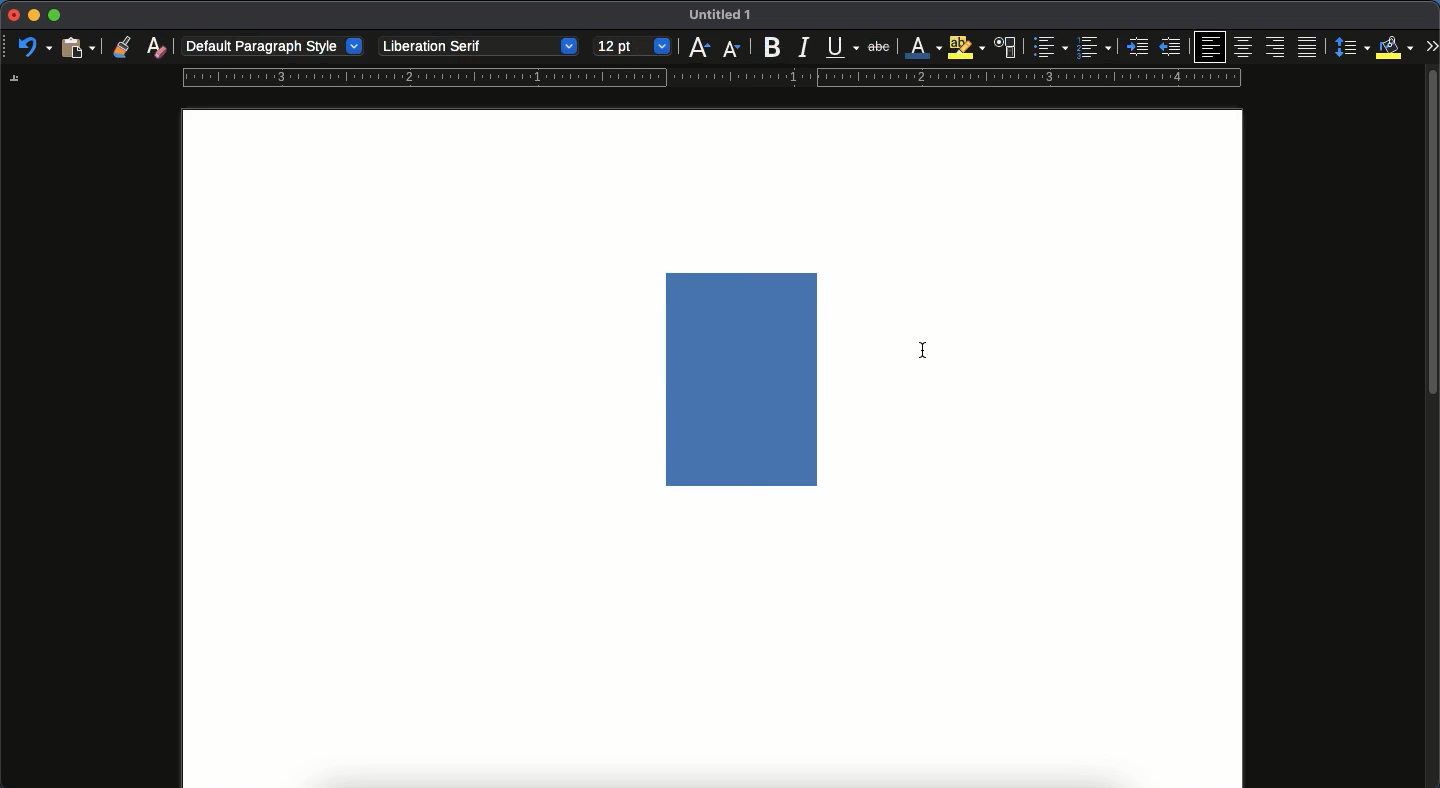  I want to click on default paragraph style, so click(275, 47).